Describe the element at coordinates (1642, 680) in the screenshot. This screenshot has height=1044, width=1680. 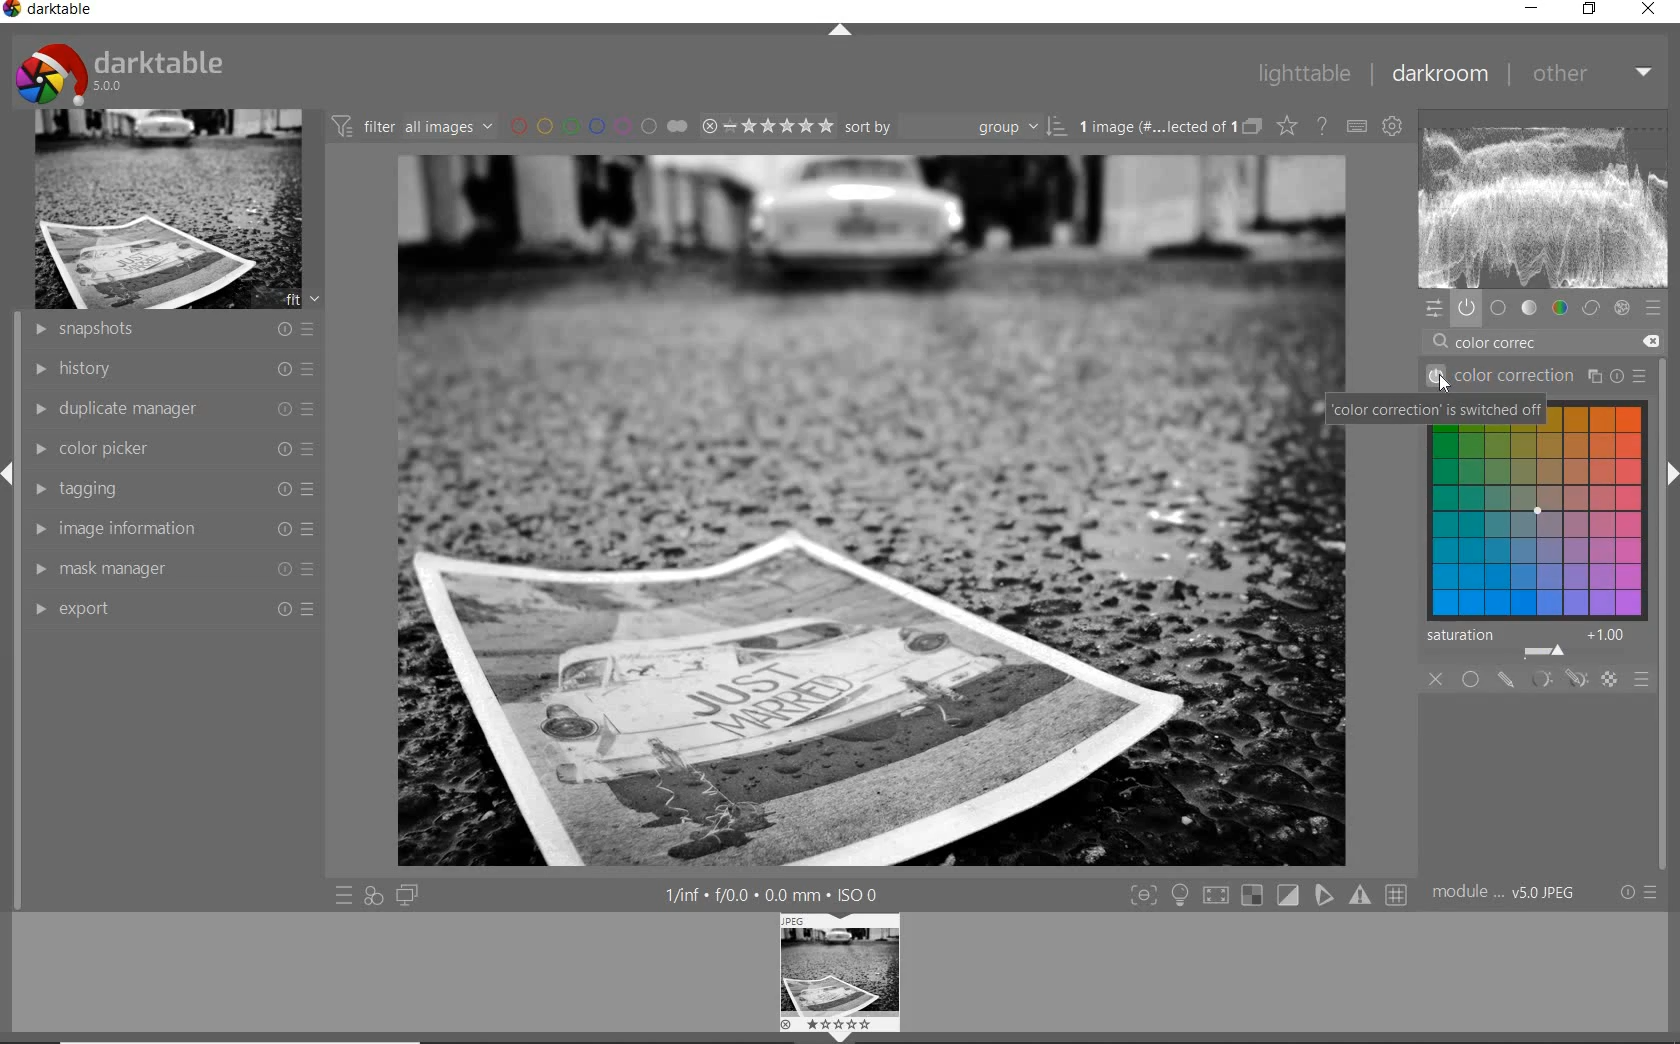
I see `blending options` at that location.